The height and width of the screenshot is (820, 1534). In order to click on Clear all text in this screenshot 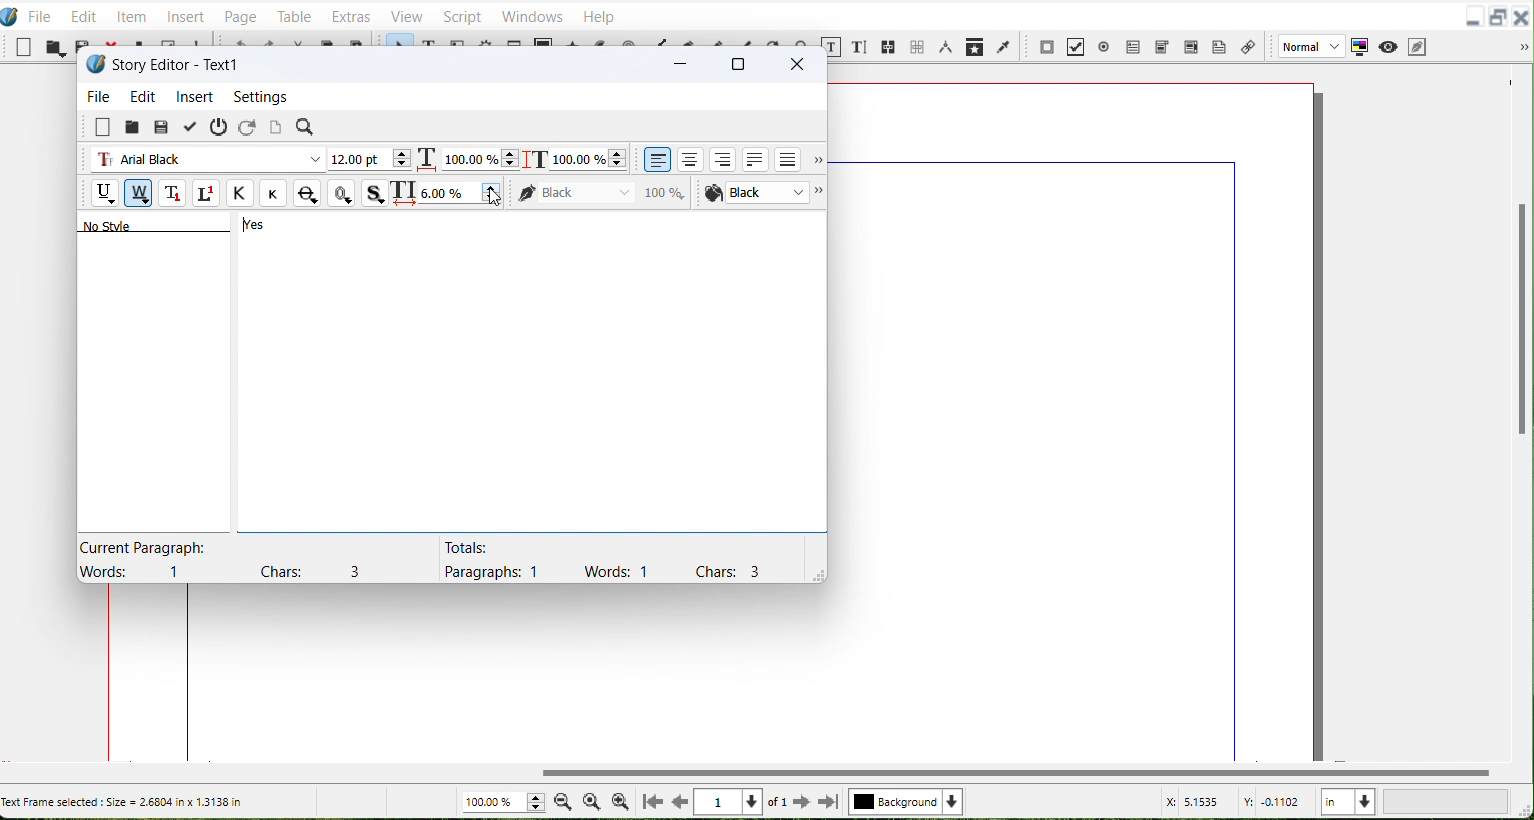, I will do `click(103, 127)`.